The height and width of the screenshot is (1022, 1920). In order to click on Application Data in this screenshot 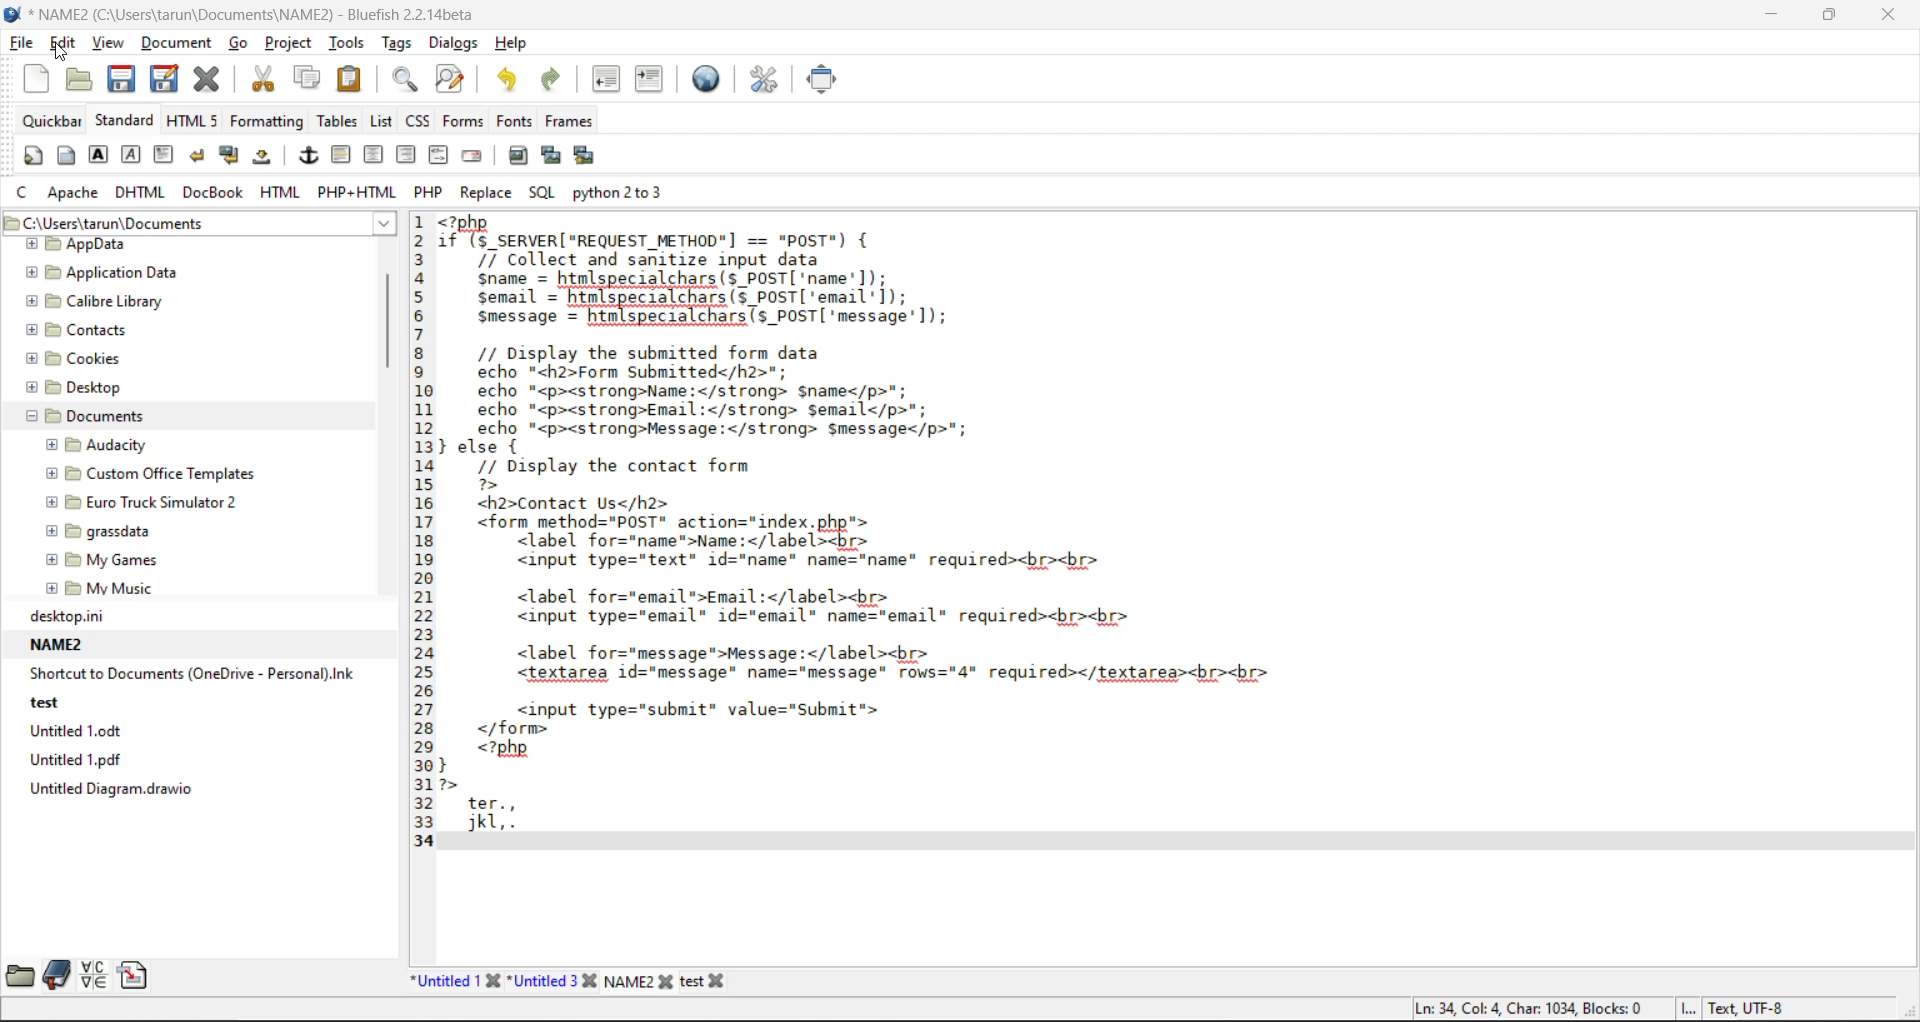, I will do `click(110, 273)`.